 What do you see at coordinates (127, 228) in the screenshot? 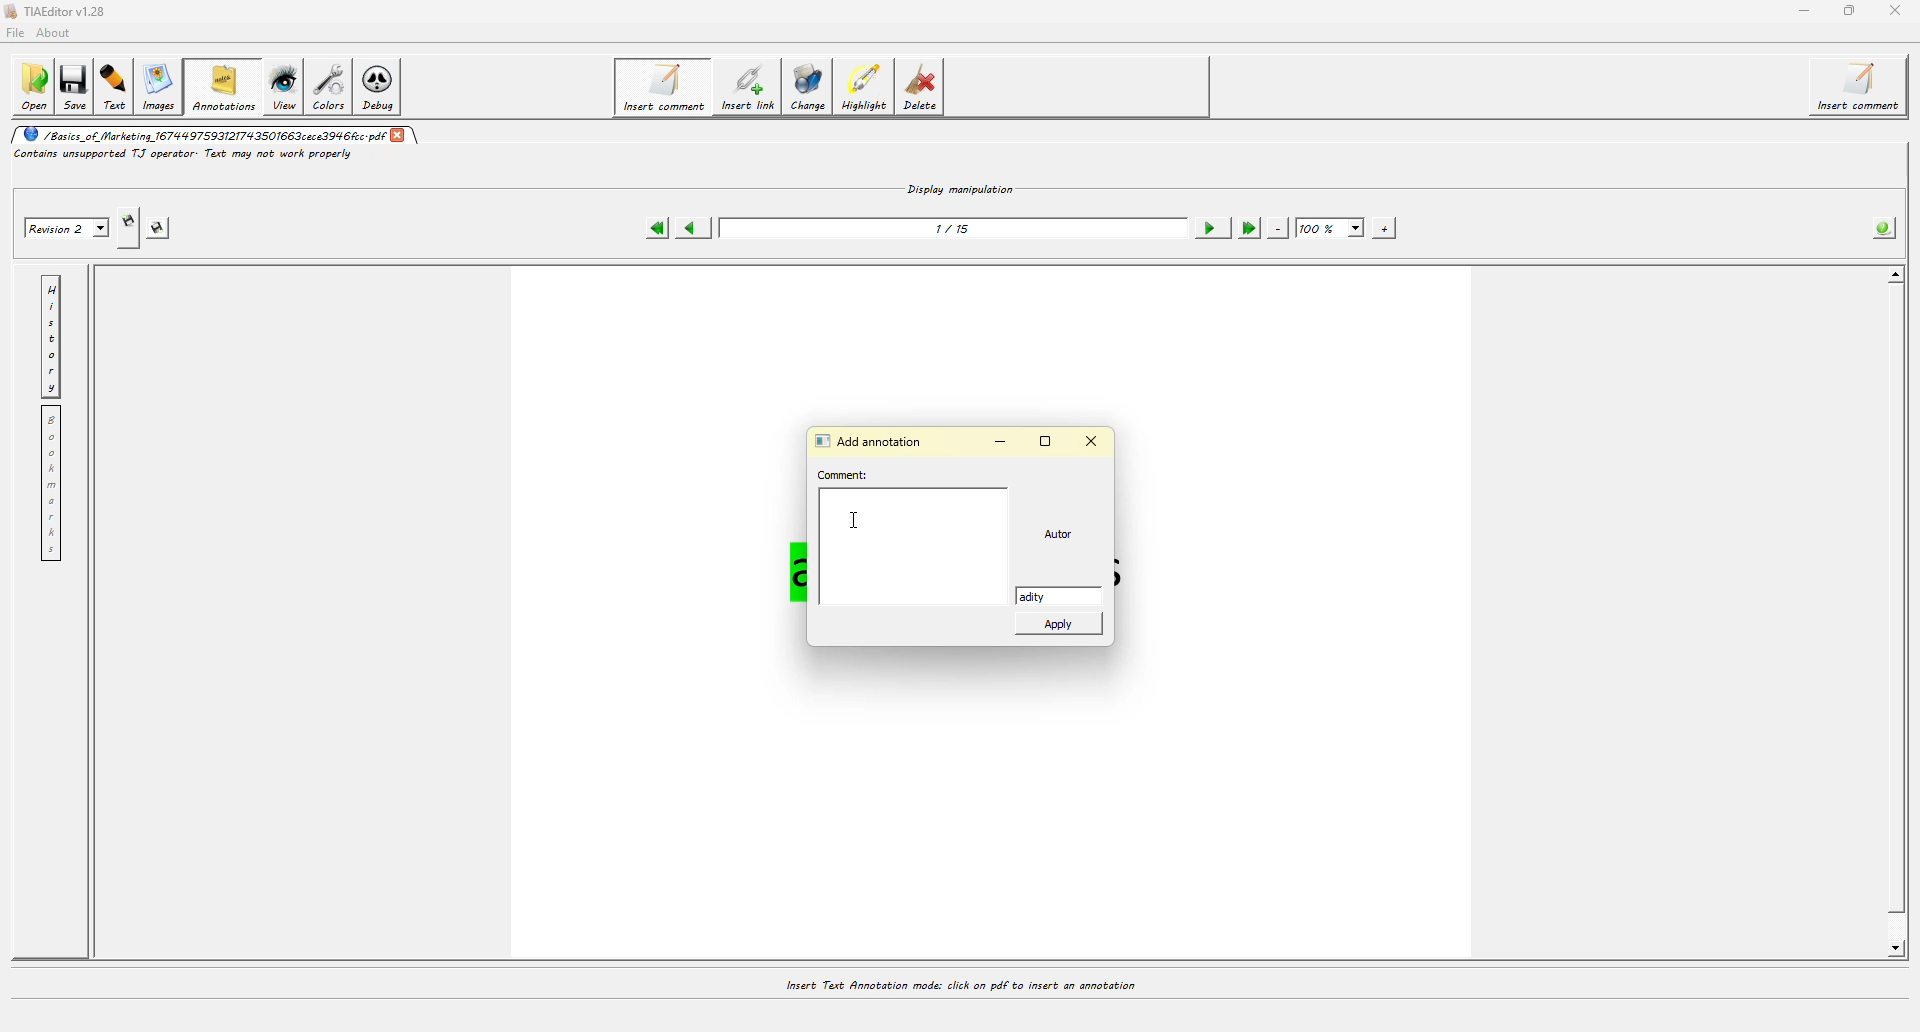
I see `creates new revision` at bounding box center [127, 228].